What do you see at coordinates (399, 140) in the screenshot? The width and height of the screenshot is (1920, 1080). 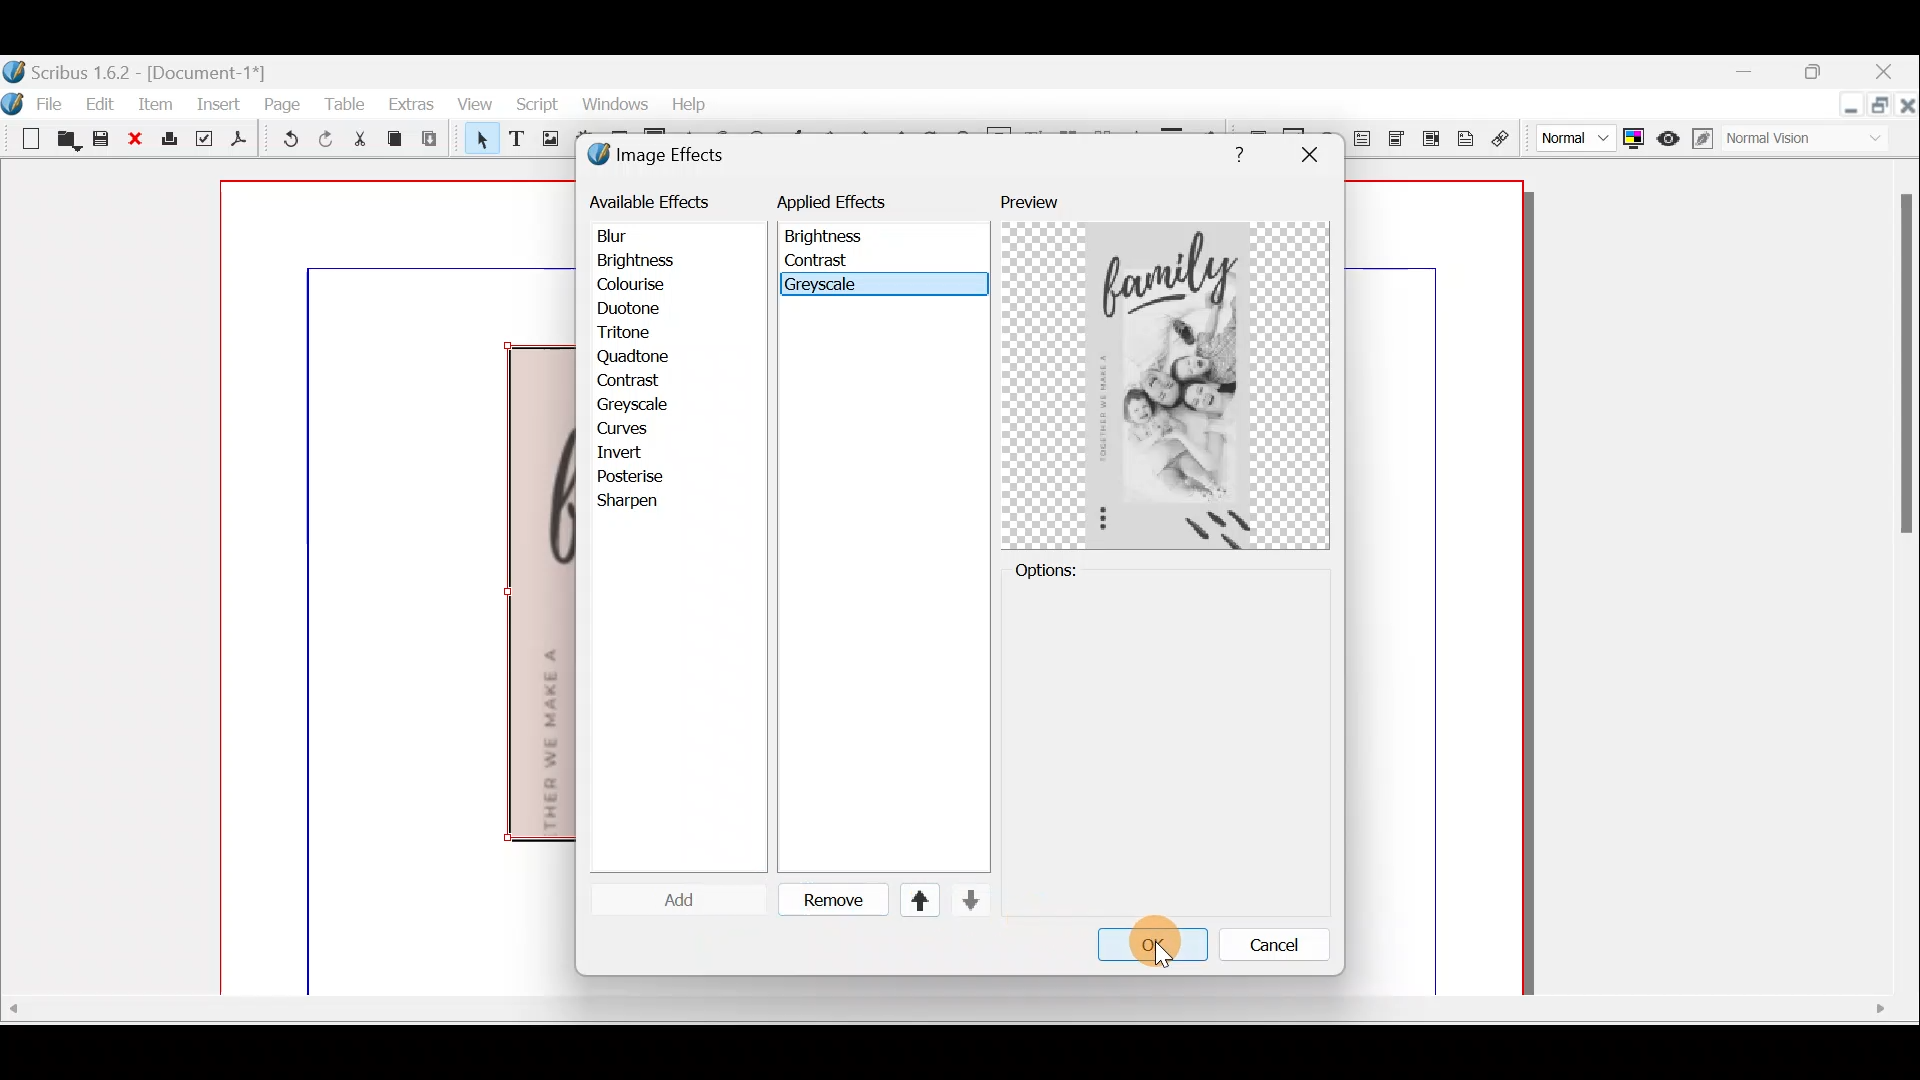 I see `Copy` at bounding box center [399, 140].